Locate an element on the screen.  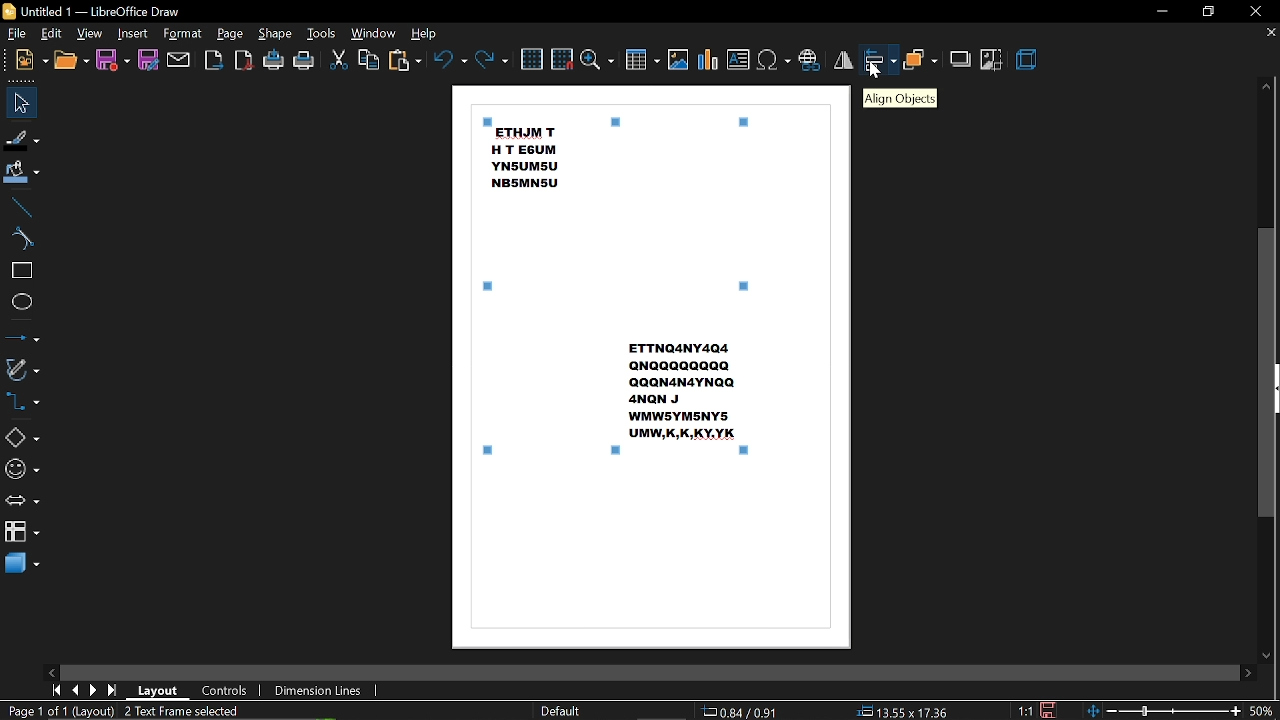
curve is located at coordinates (21, 238).